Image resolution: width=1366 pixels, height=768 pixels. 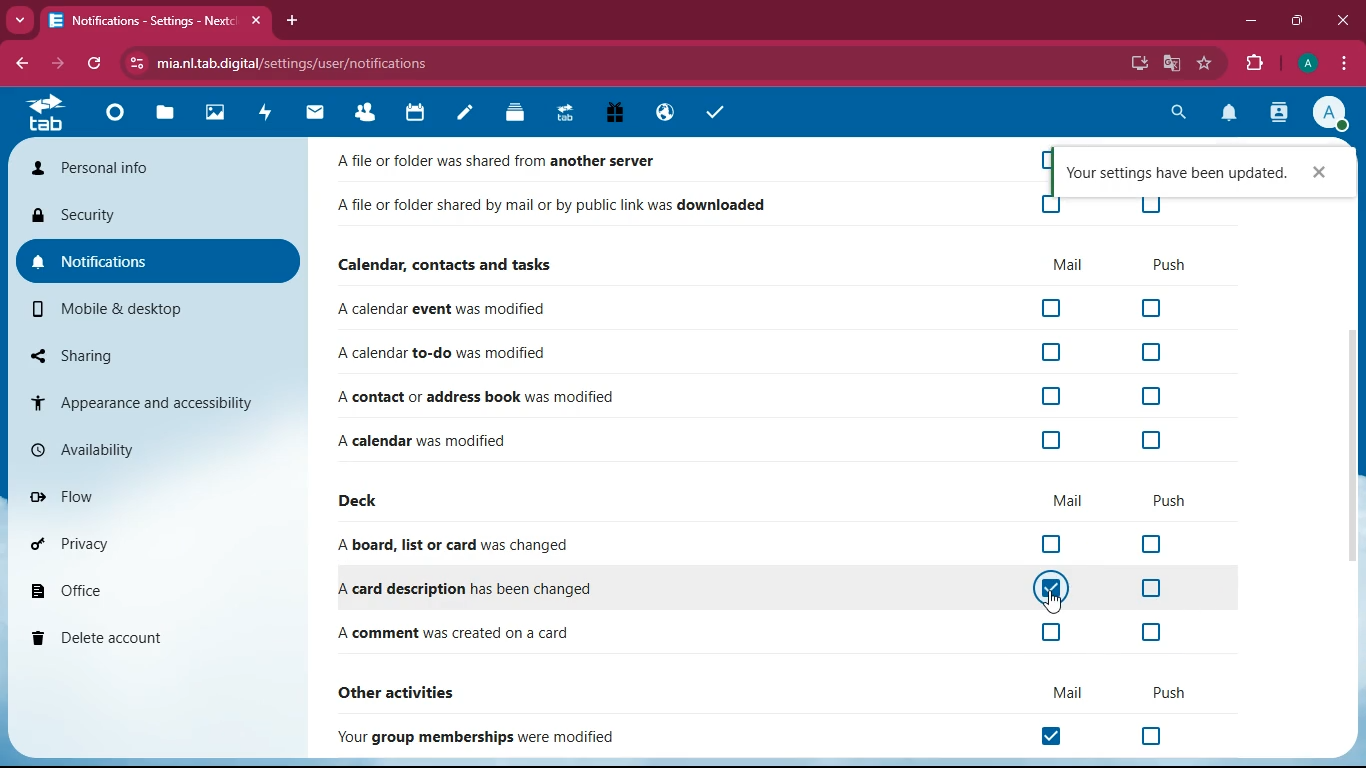 What do you see at coordinates (1322, 172) in the screenshot?
I see `close` at bounding box center [1322, 172].